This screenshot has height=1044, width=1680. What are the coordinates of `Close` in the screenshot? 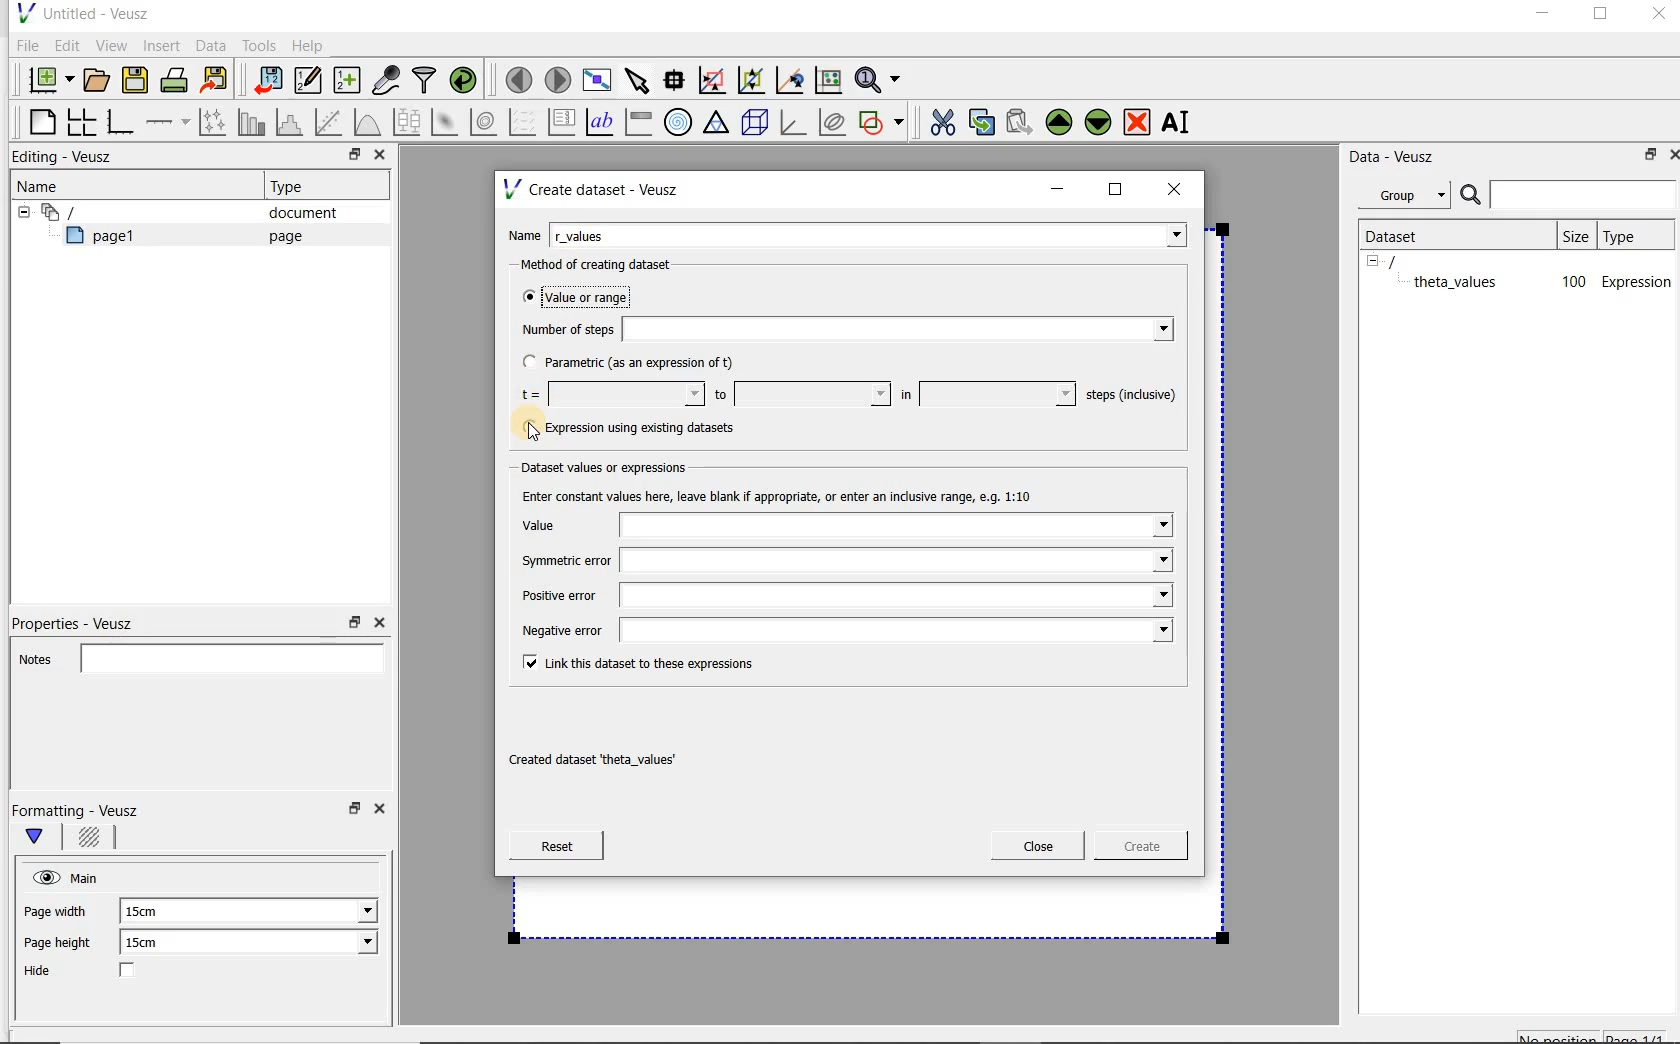 It's located at (1657, 17).